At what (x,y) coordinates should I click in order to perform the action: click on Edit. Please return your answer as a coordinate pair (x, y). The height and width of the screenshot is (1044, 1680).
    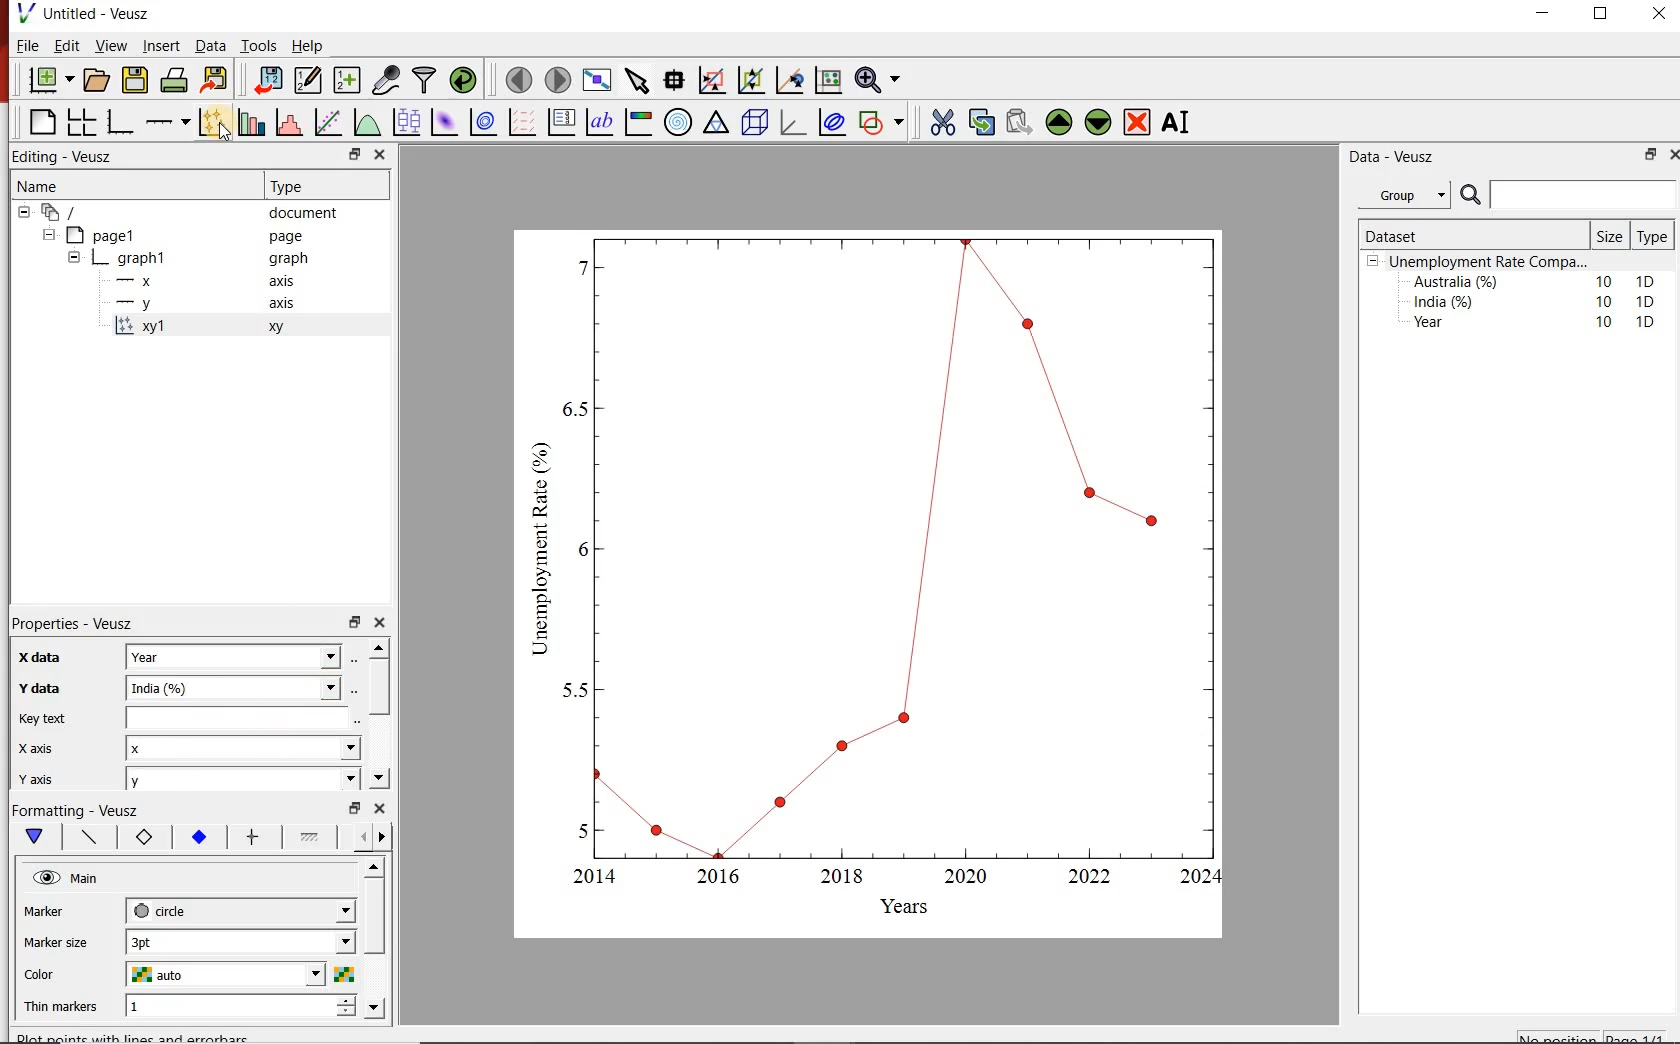
    Looking at the image, I should click on (64, 45).